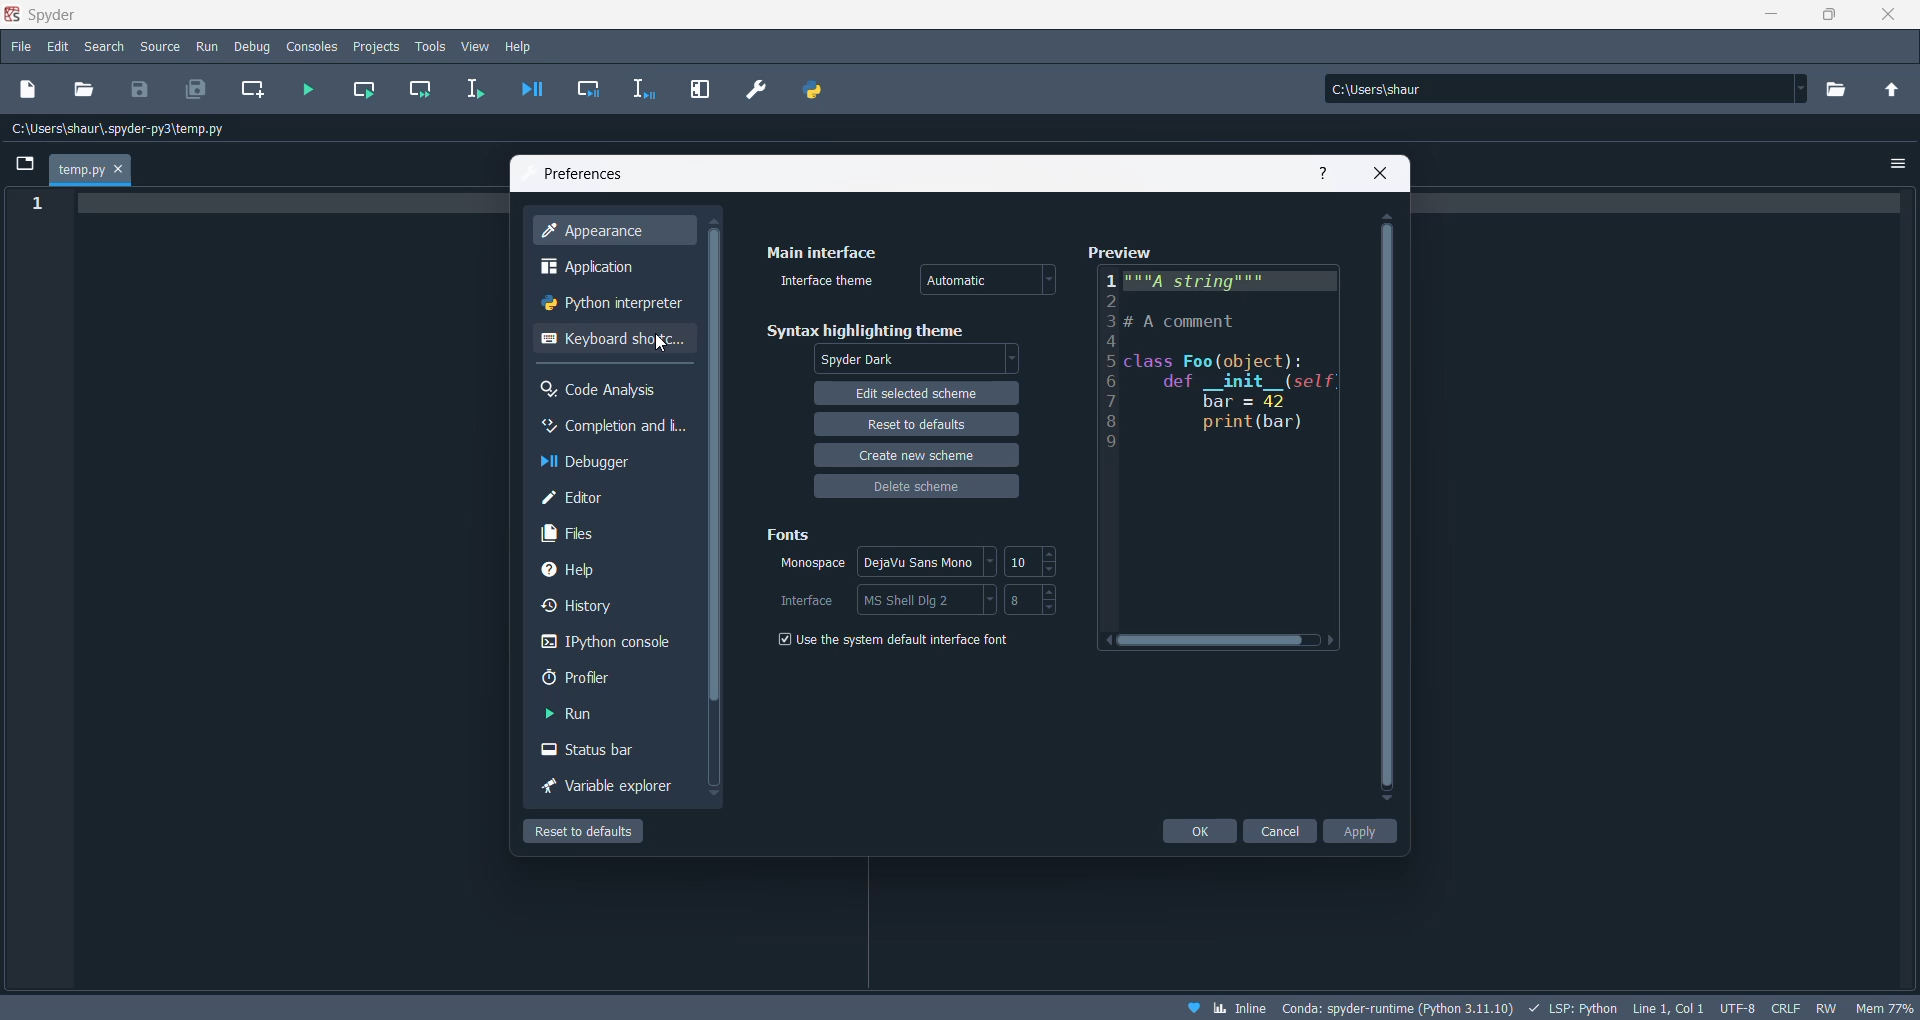 Image resolution: width=1920 pixels, height=1020 pixels. I want to click on history, so click(598, 611).